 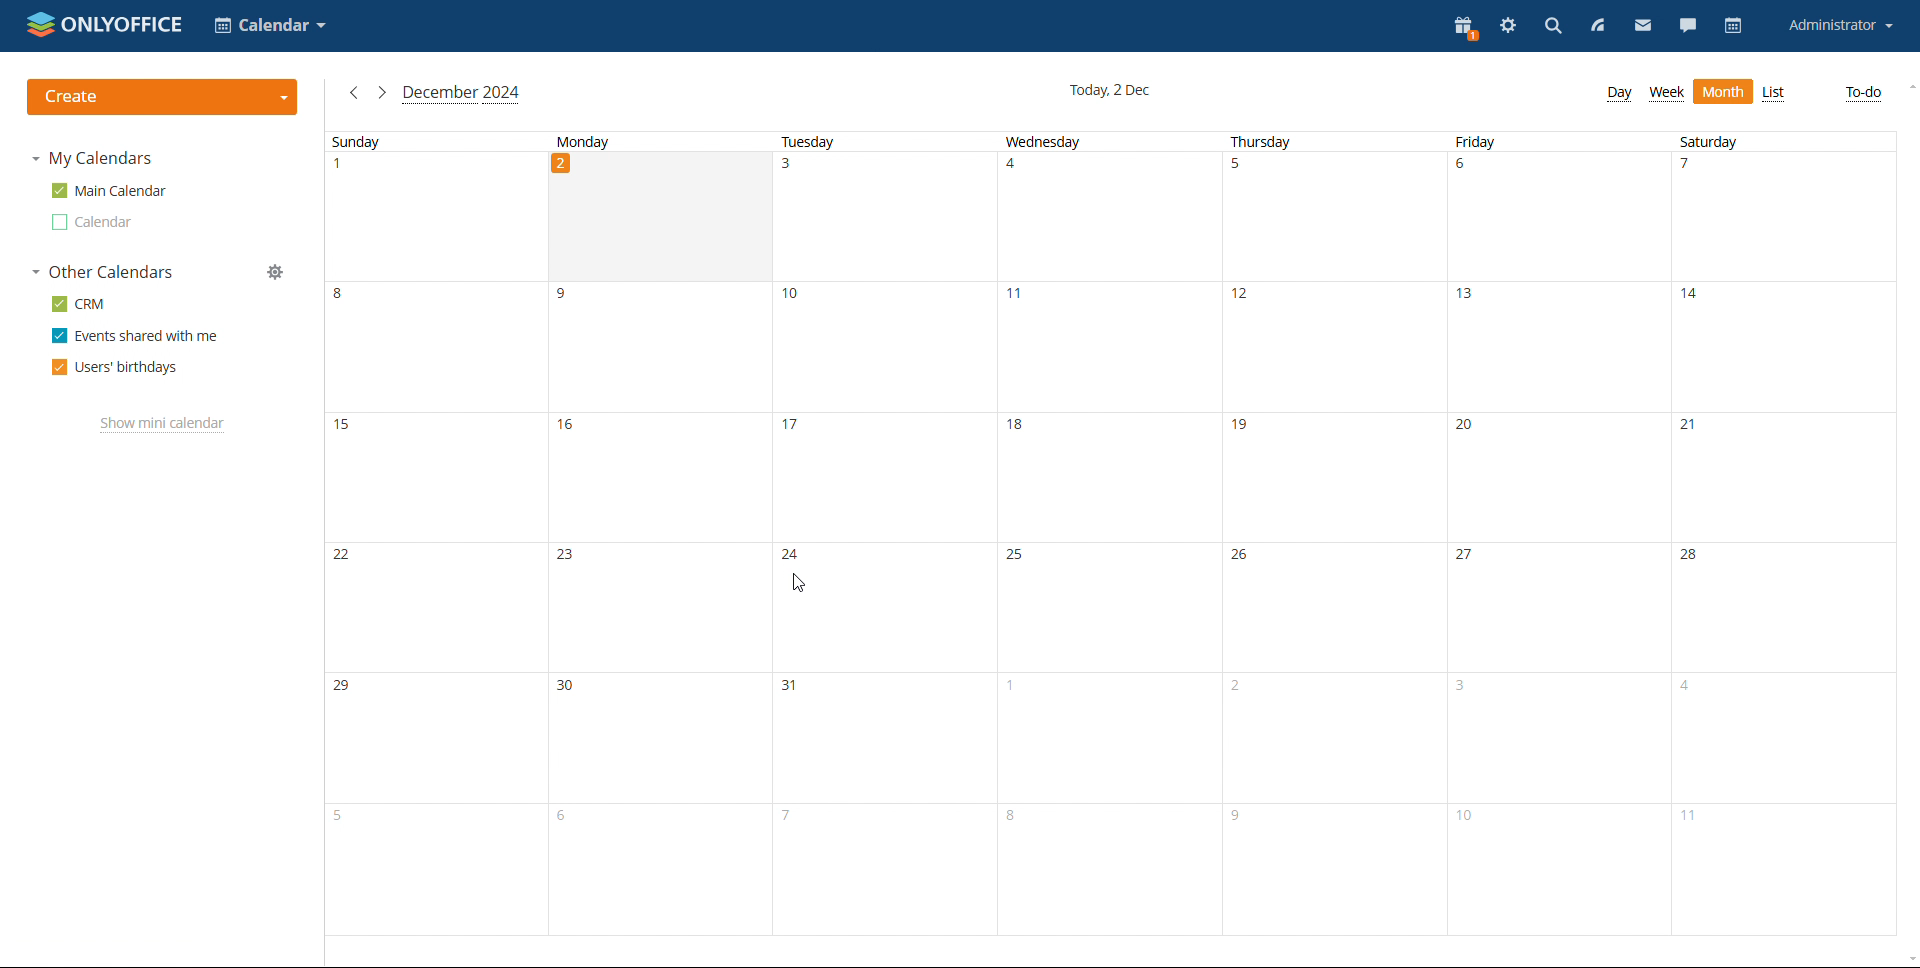 What do you see at coordinates (1692, 428) in the screenshot?
I see `21` at bounding box center [1692, 428].